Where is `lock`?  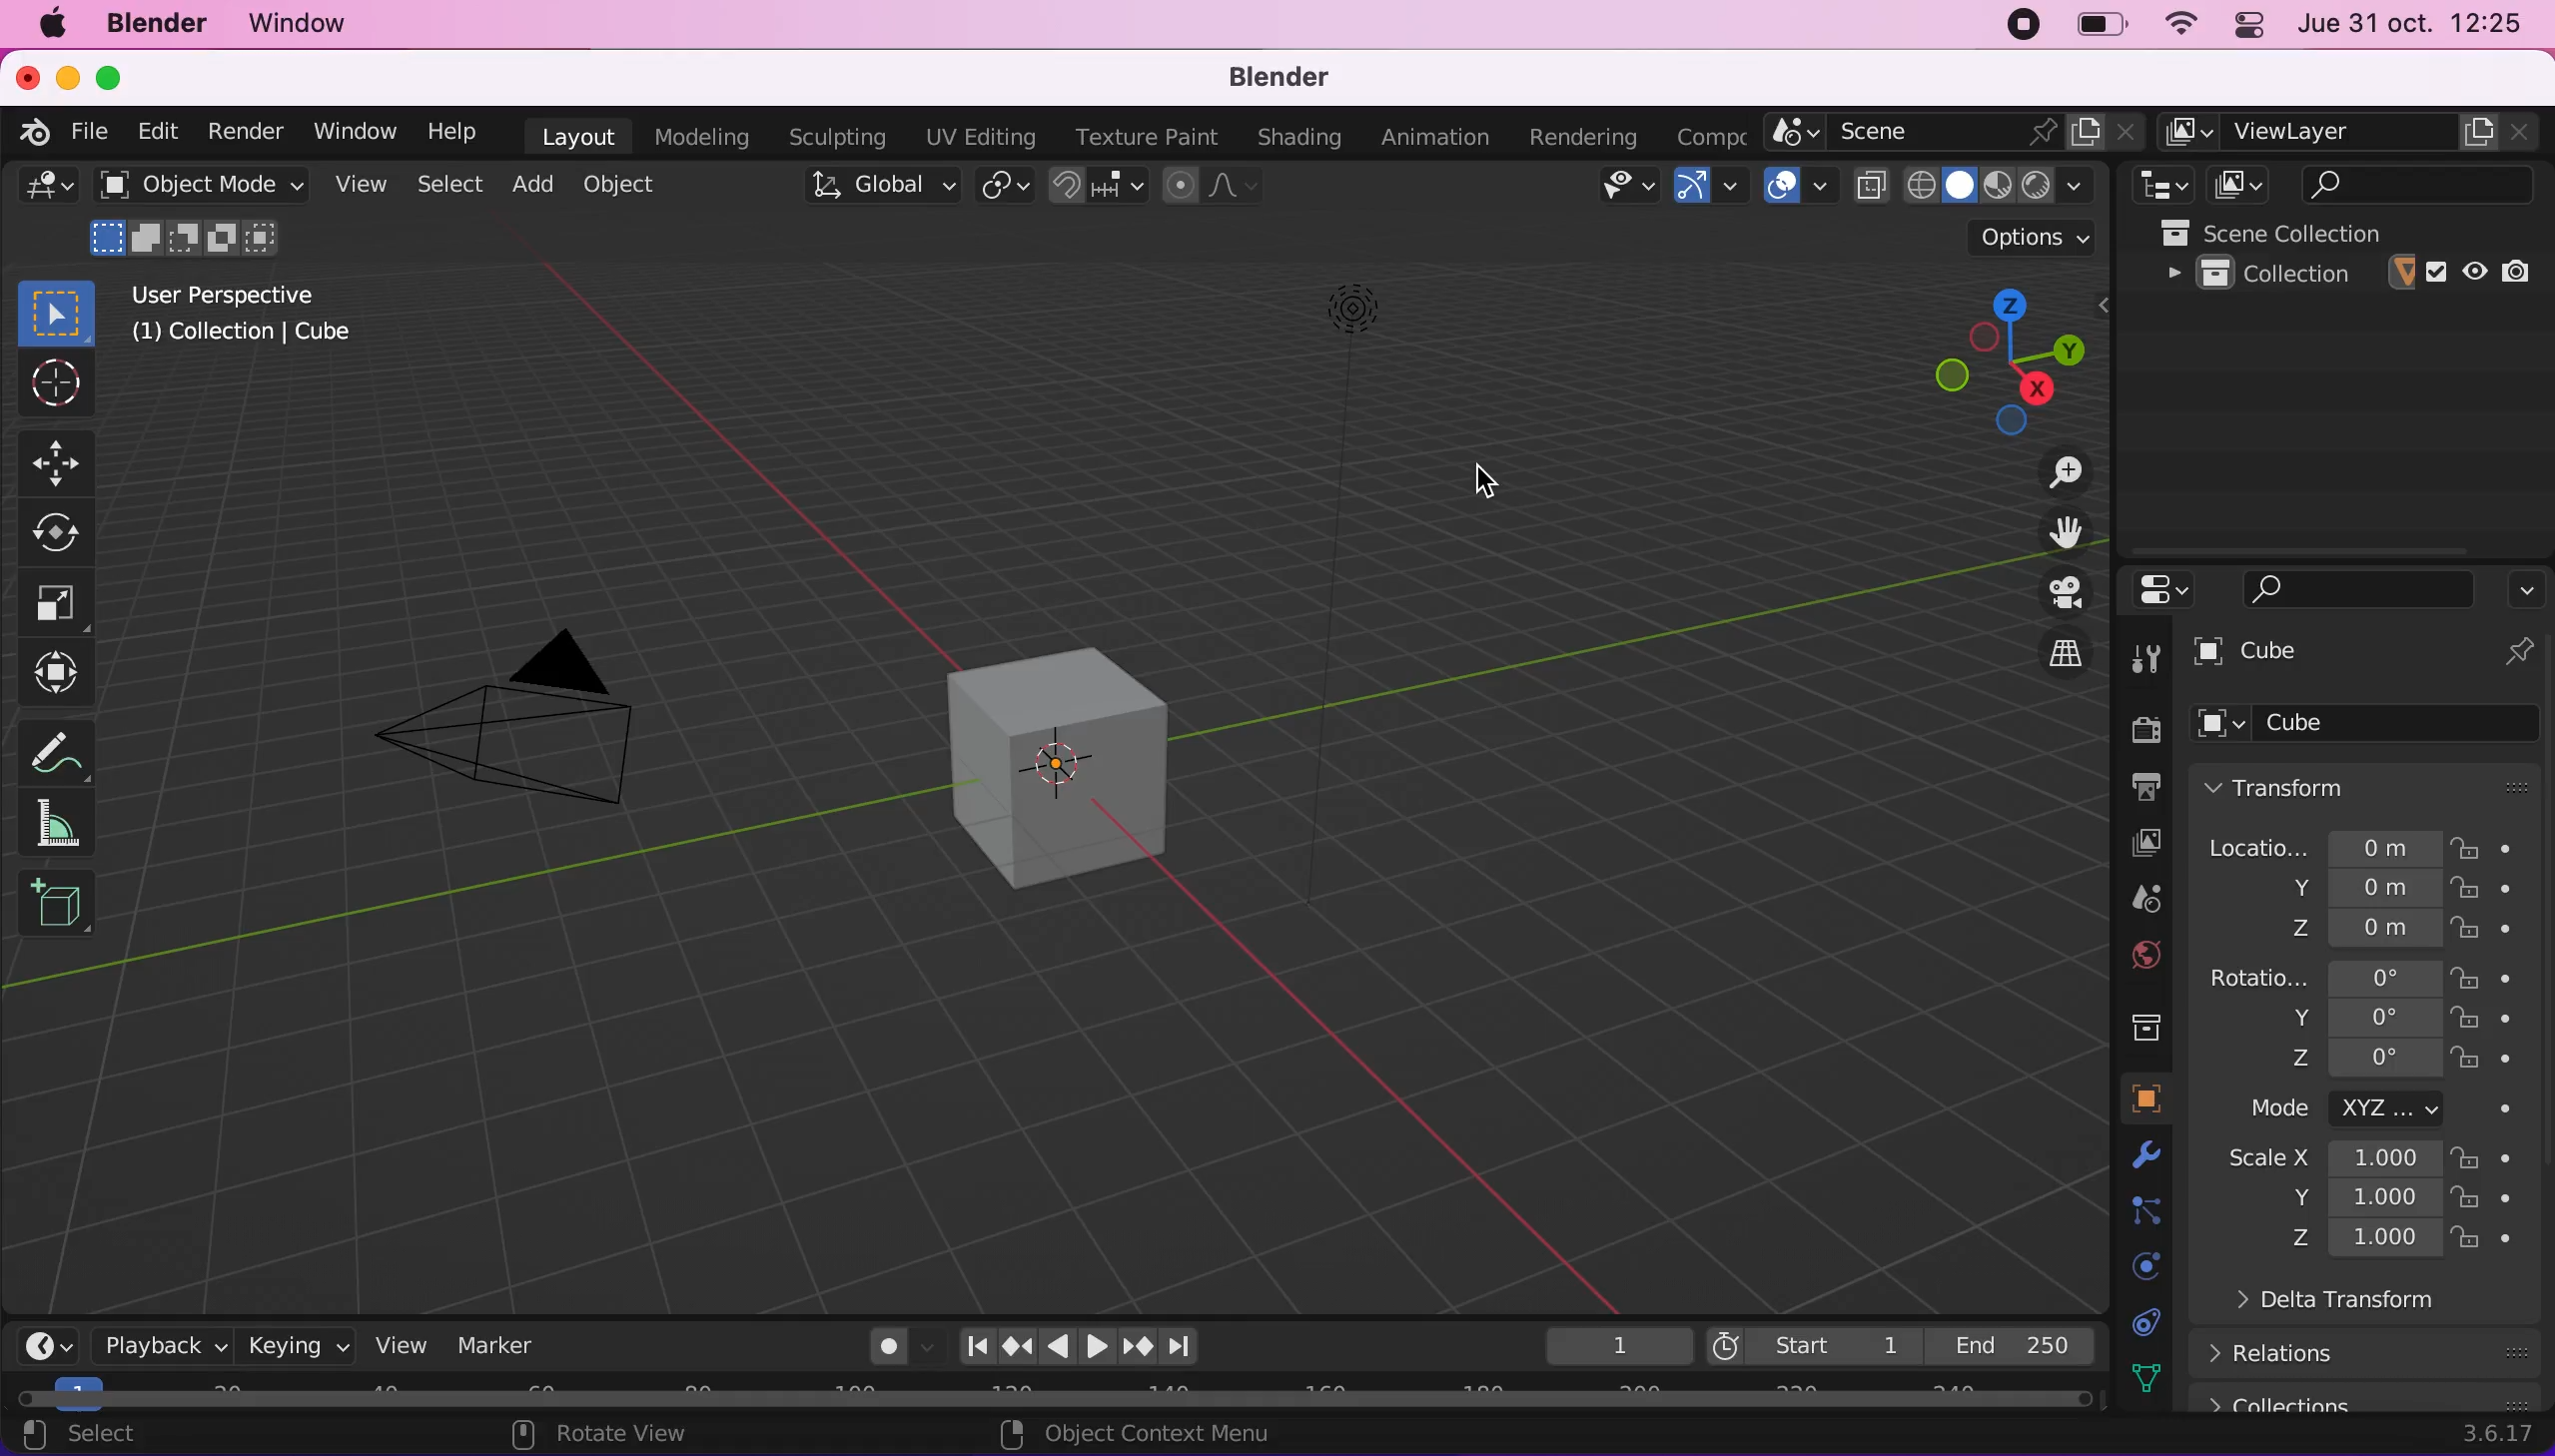 lock is located at coordinates (2504, 1061).